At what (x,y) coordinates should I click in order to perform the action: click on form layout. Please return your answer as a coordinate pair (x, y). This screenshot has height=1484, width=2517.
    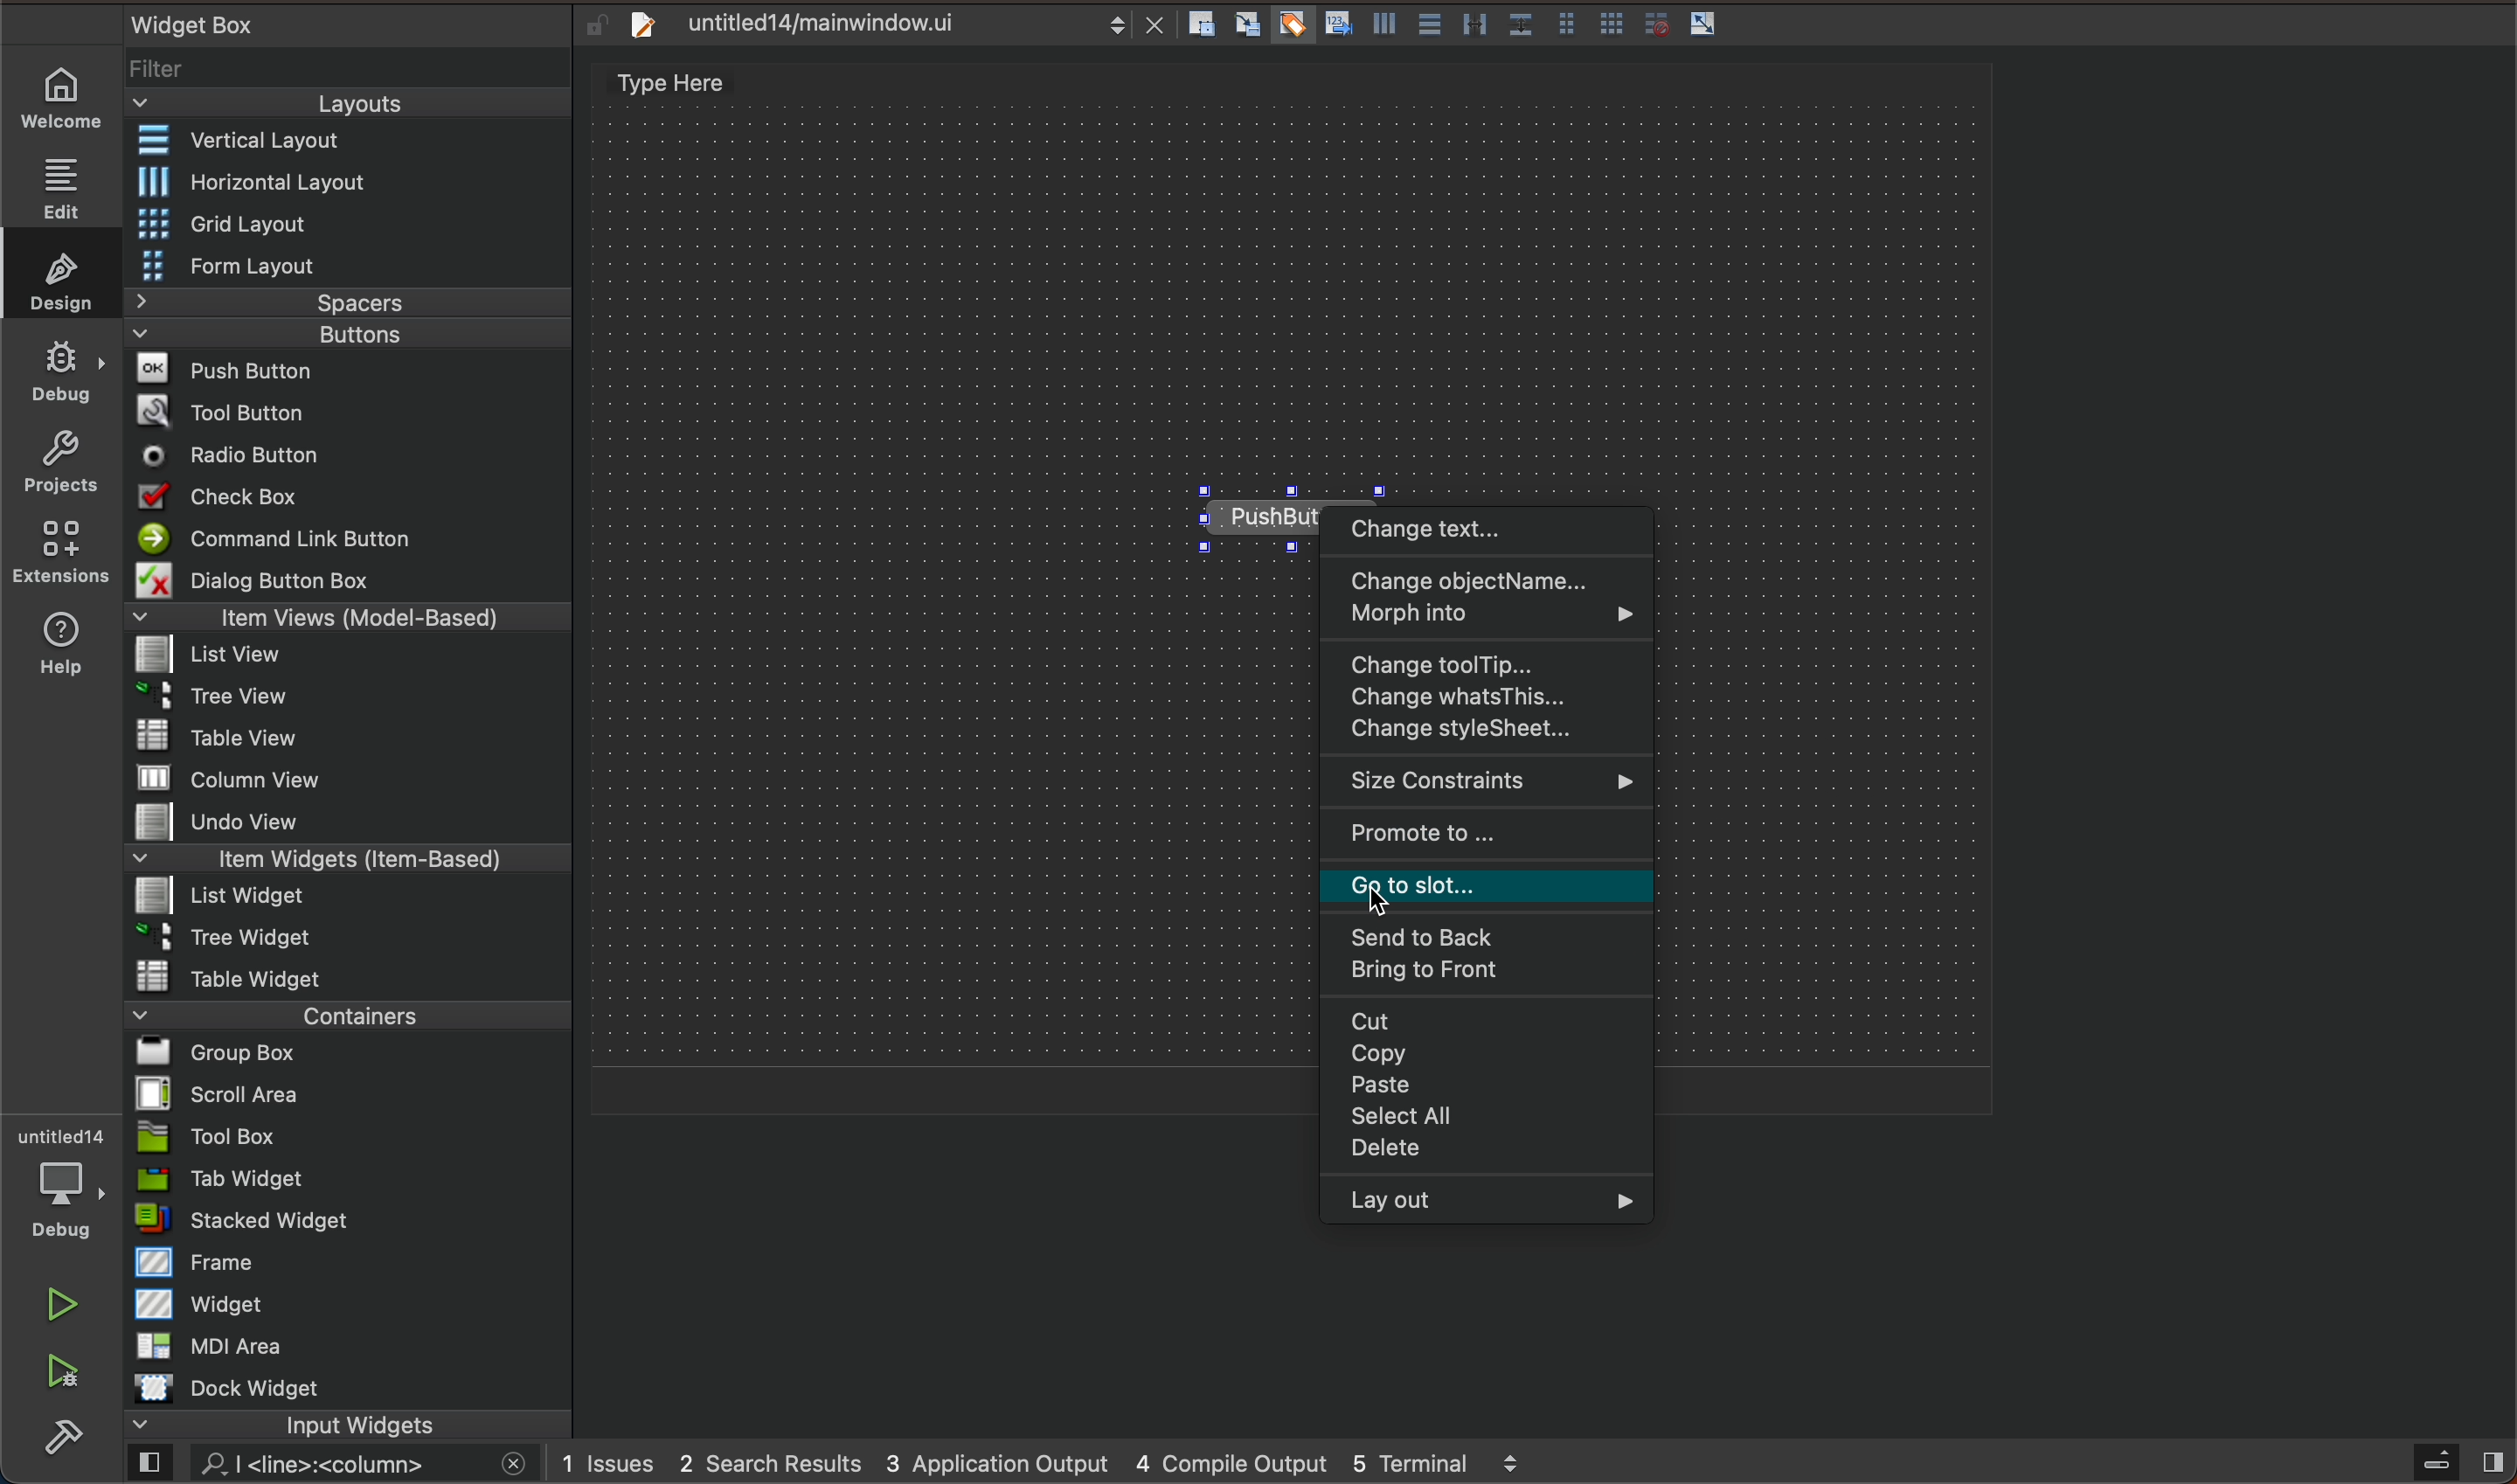
    Looking at the image, I should click on (348, 264).